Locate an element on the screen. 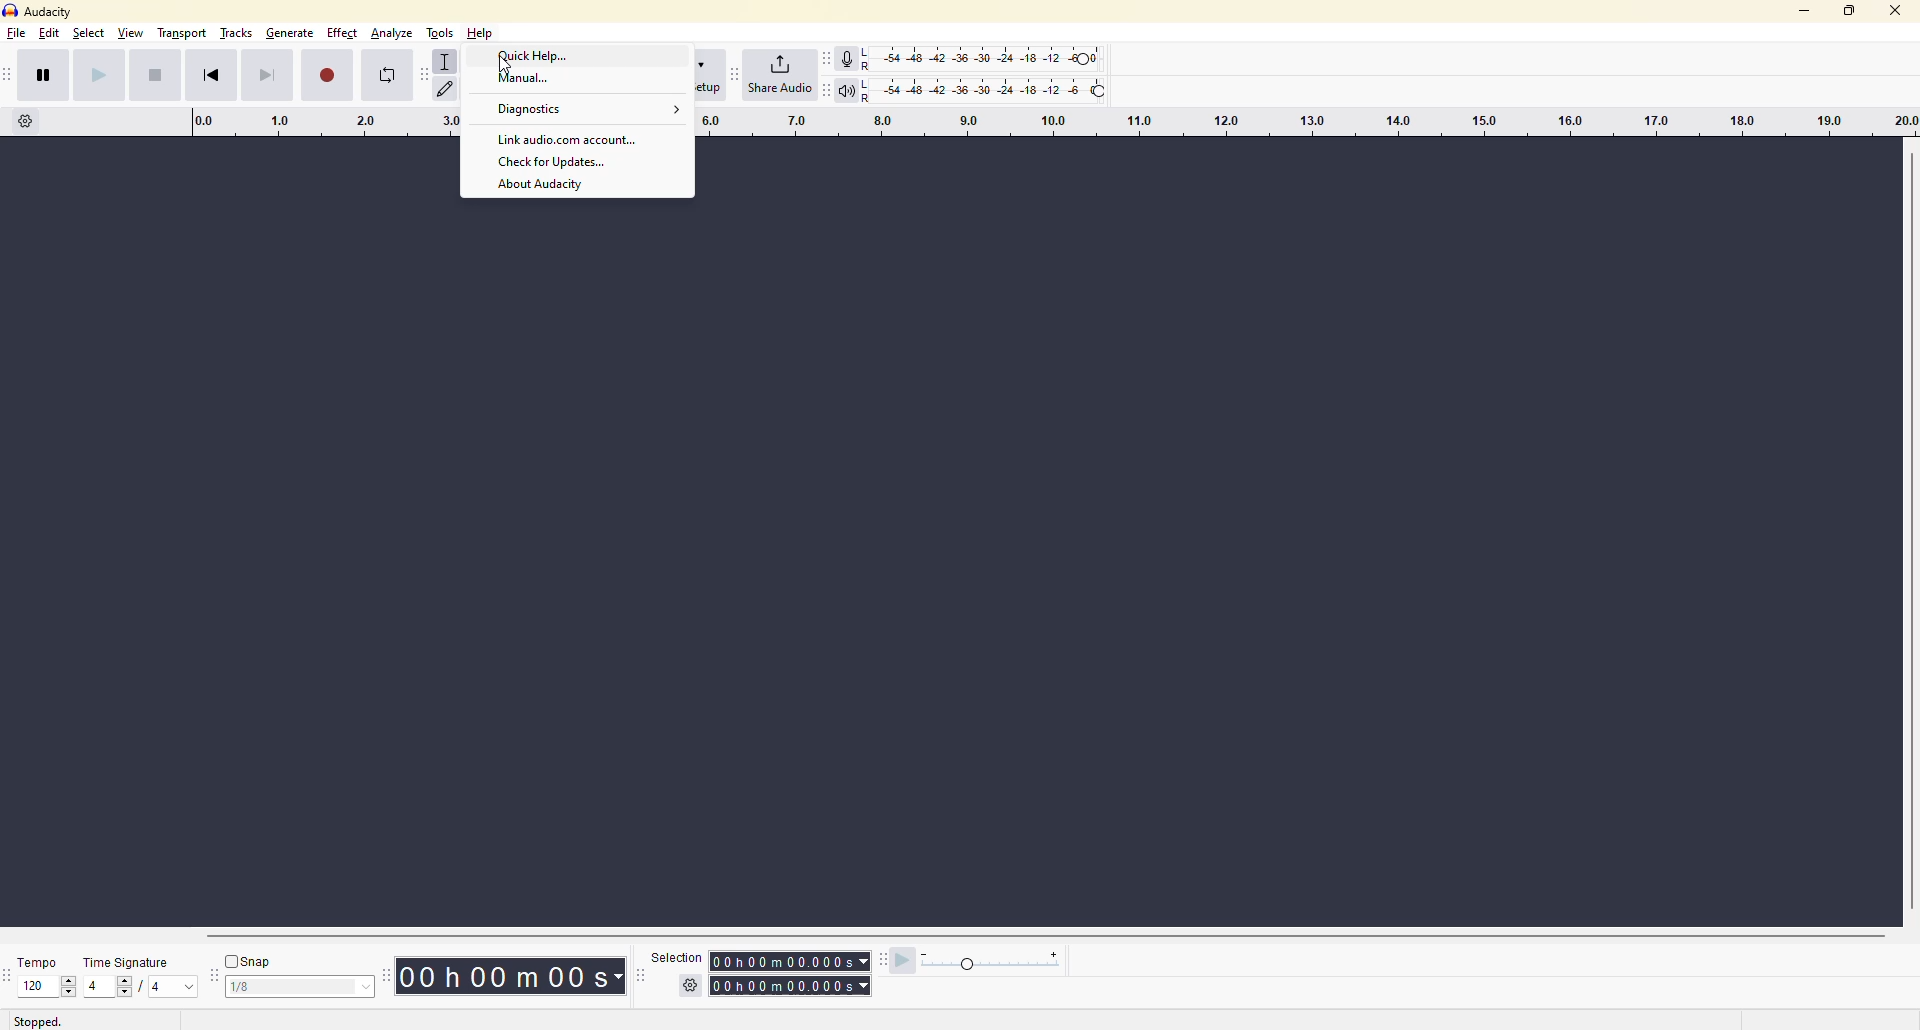  temps is located at coordinates (42, 962).